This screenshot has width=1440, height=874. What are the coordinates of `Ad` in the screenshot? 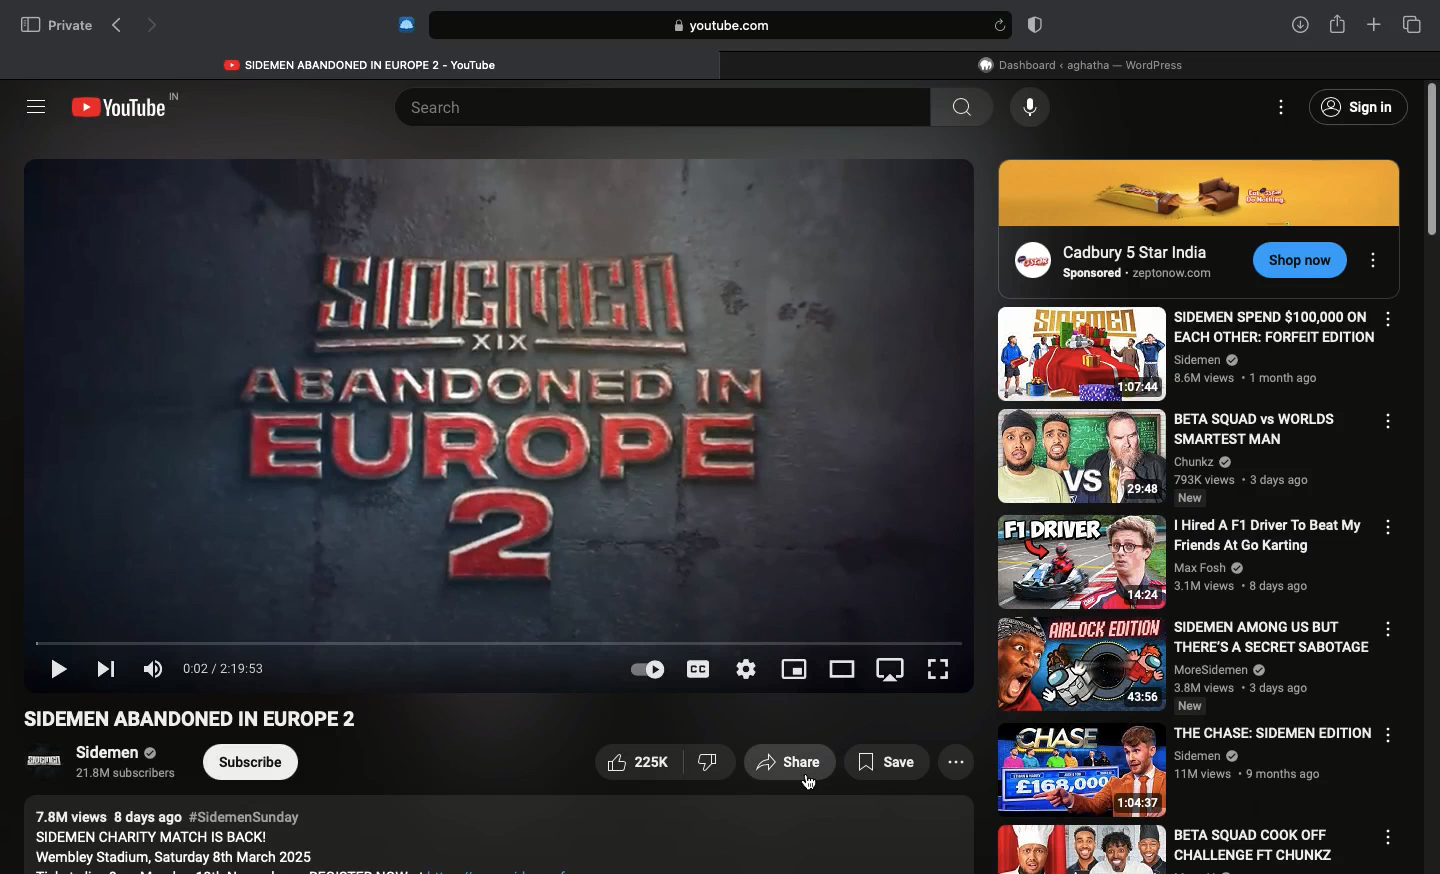 It's located at (1202, 193).